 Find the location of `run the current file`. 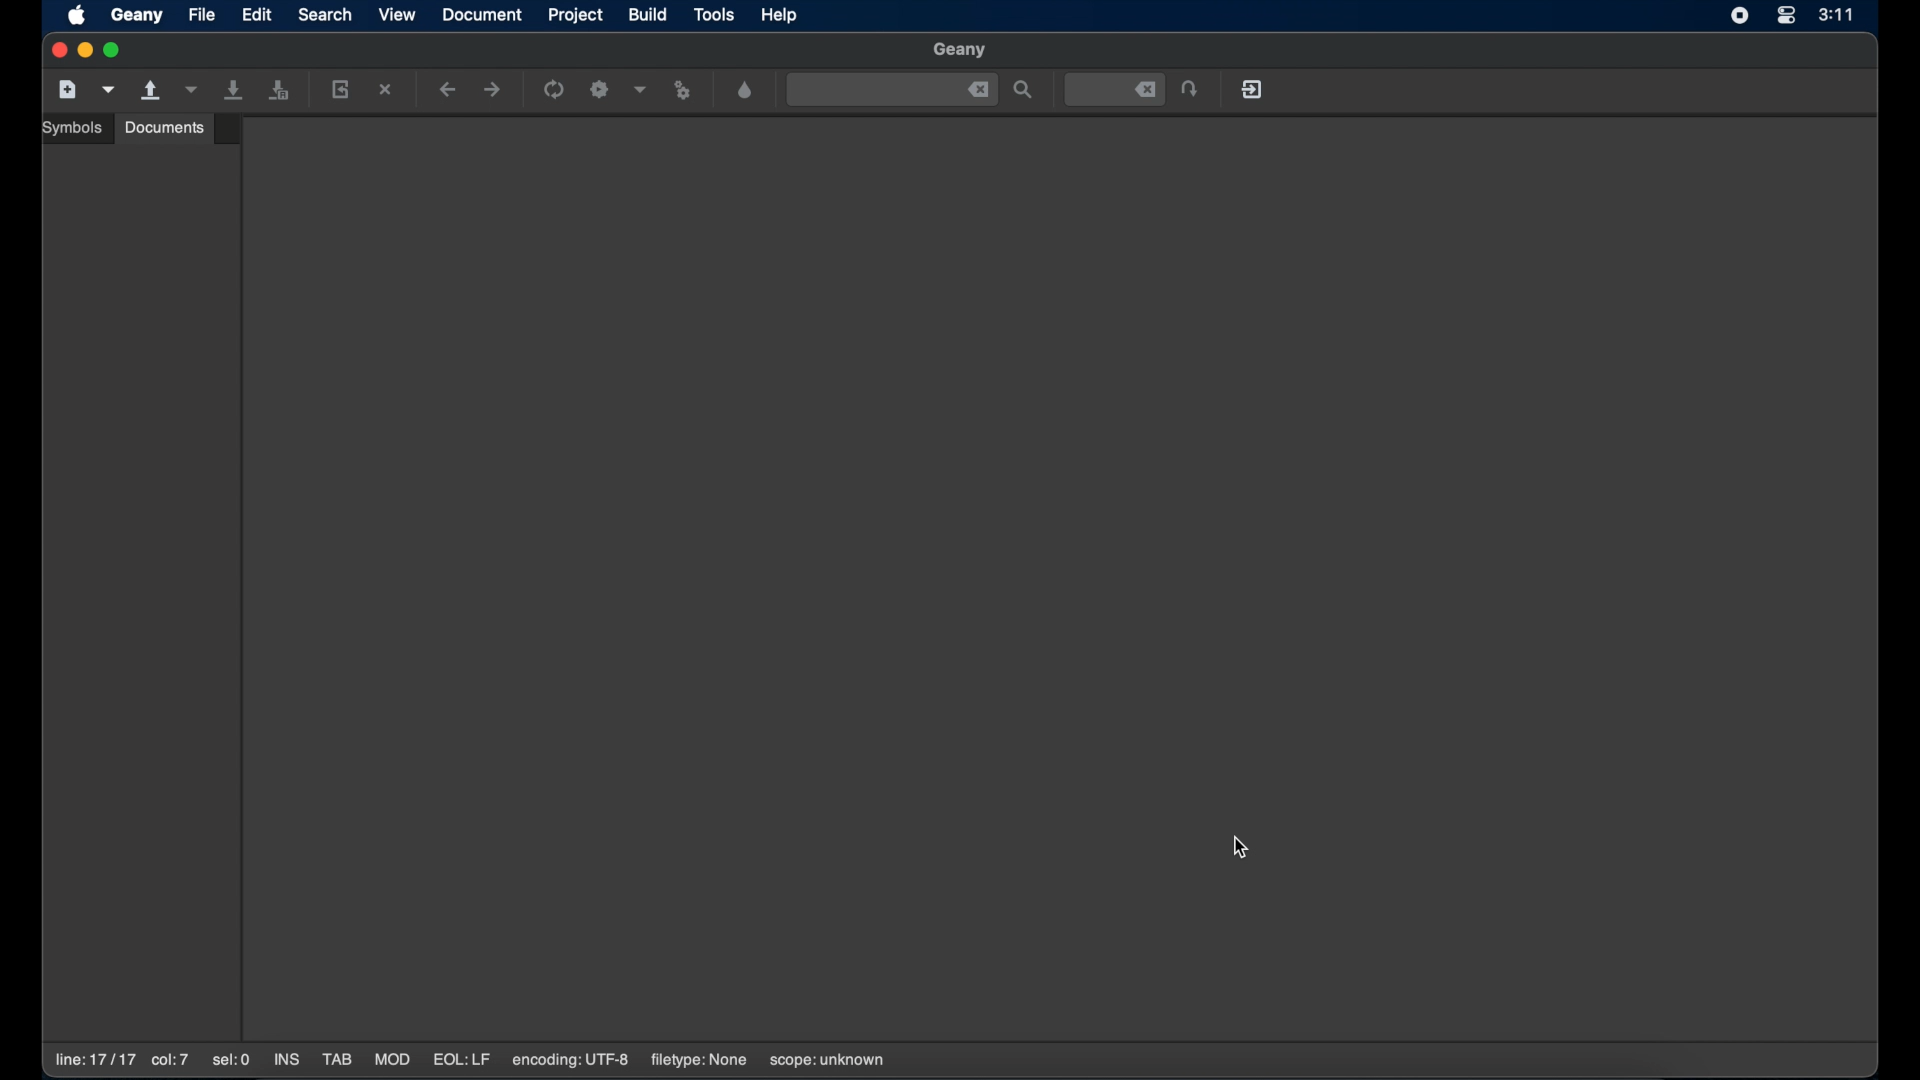

run the current file is located at coordinates (555, 90).